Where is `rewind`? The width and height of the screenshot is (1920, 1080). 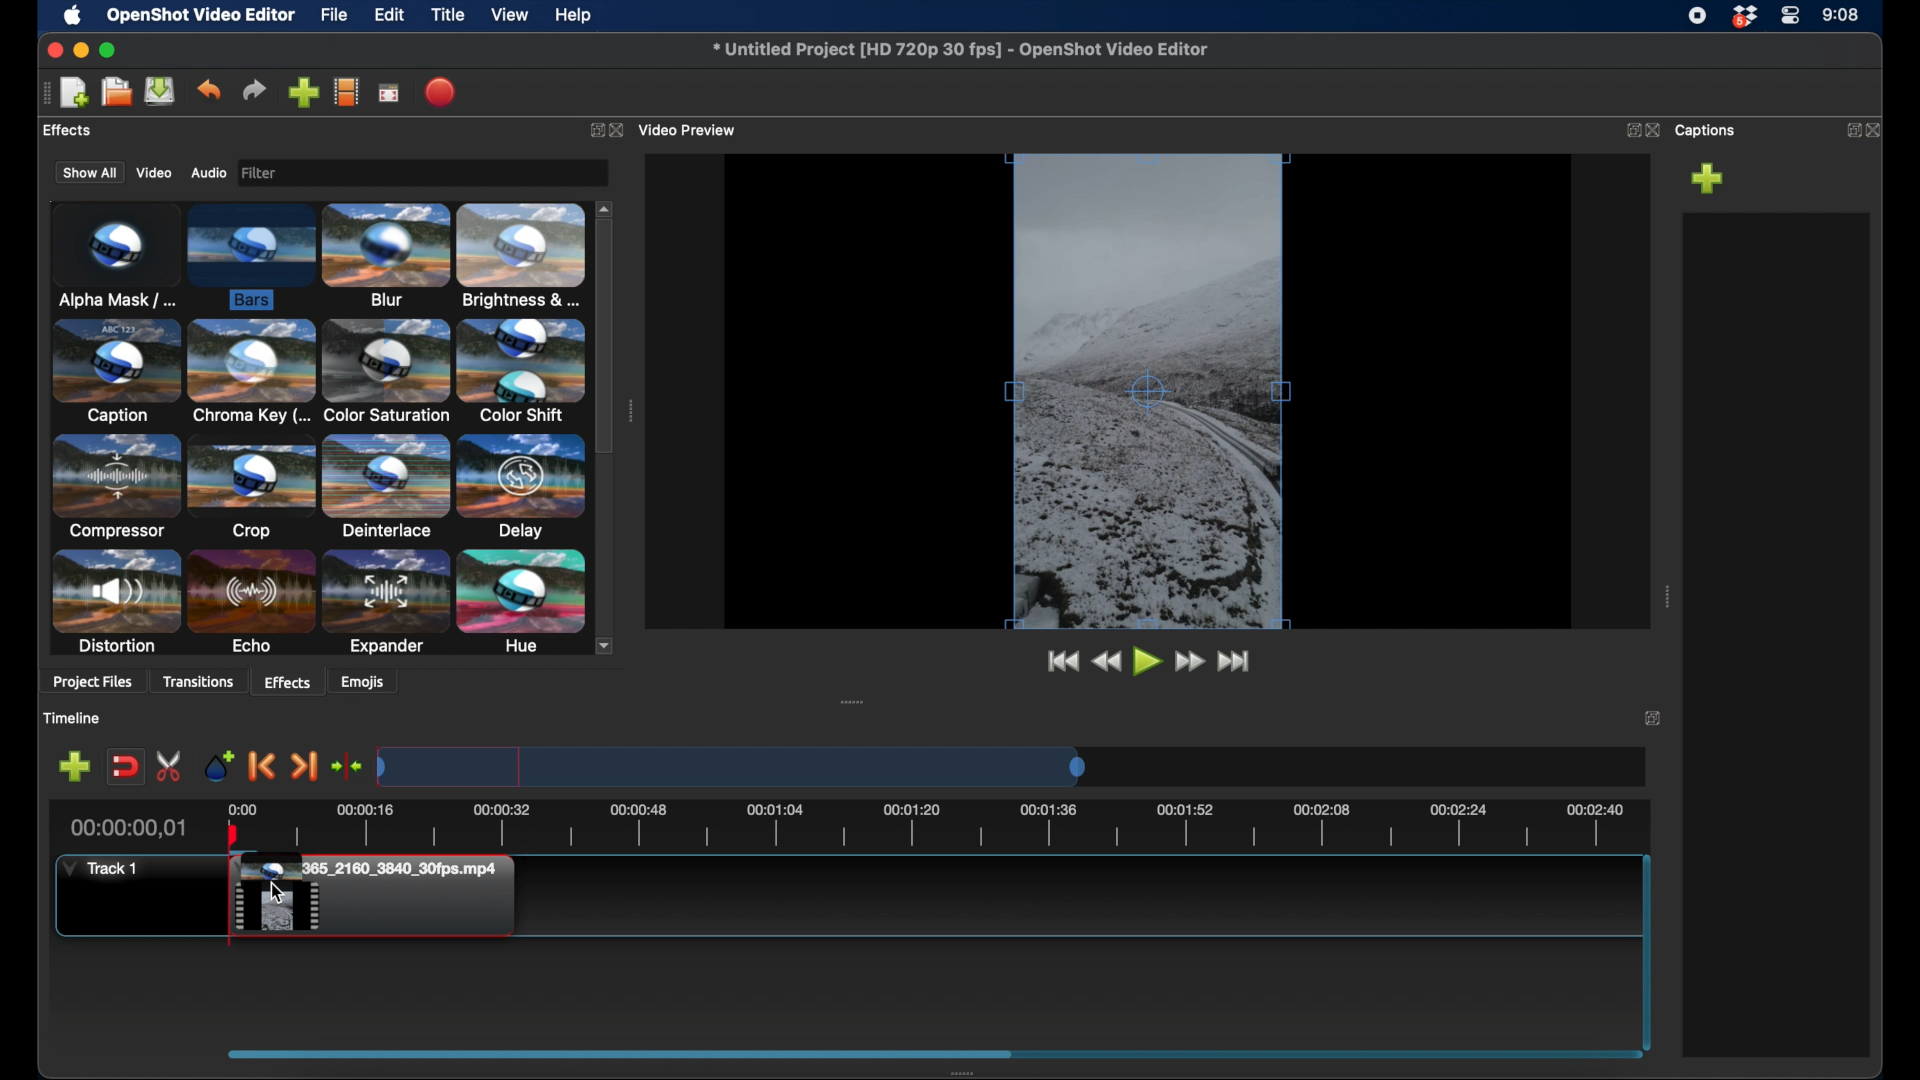
rewind is located at coordinates (1106, 661).